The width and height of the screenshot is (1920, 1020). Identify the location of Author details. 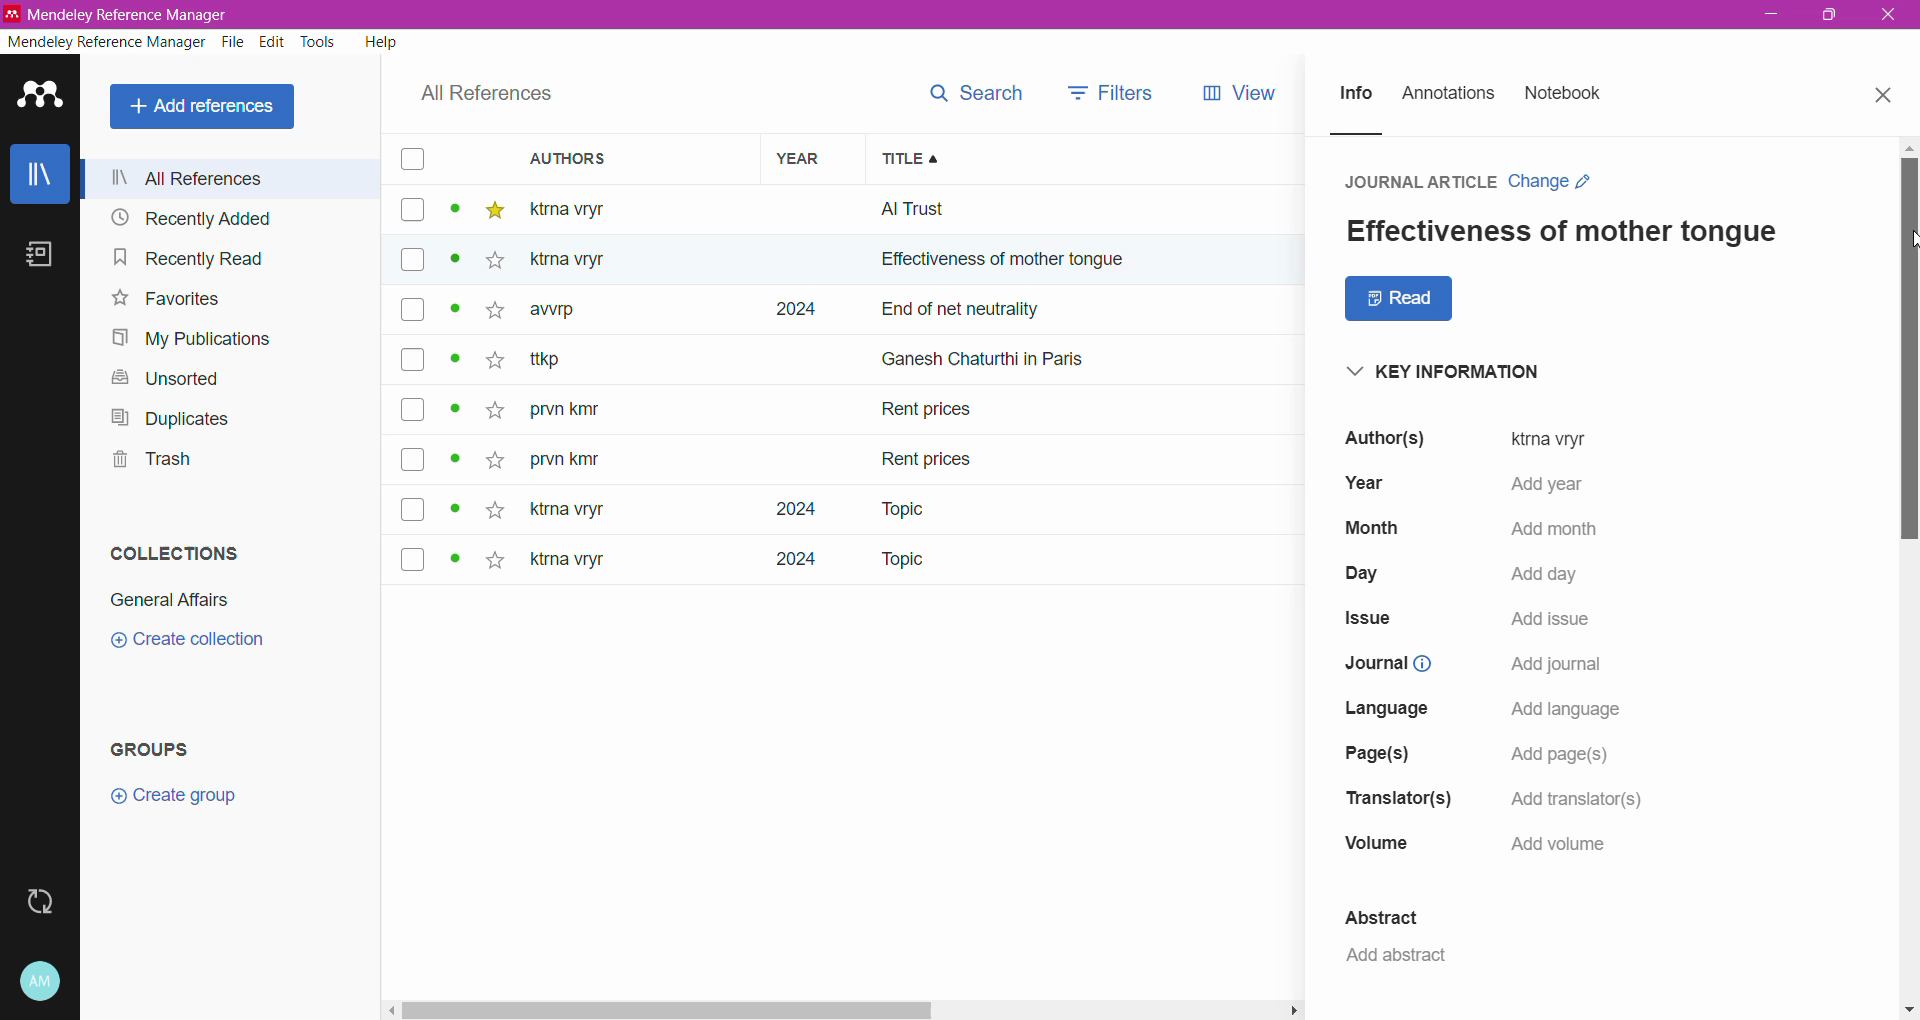
(1549, 438).